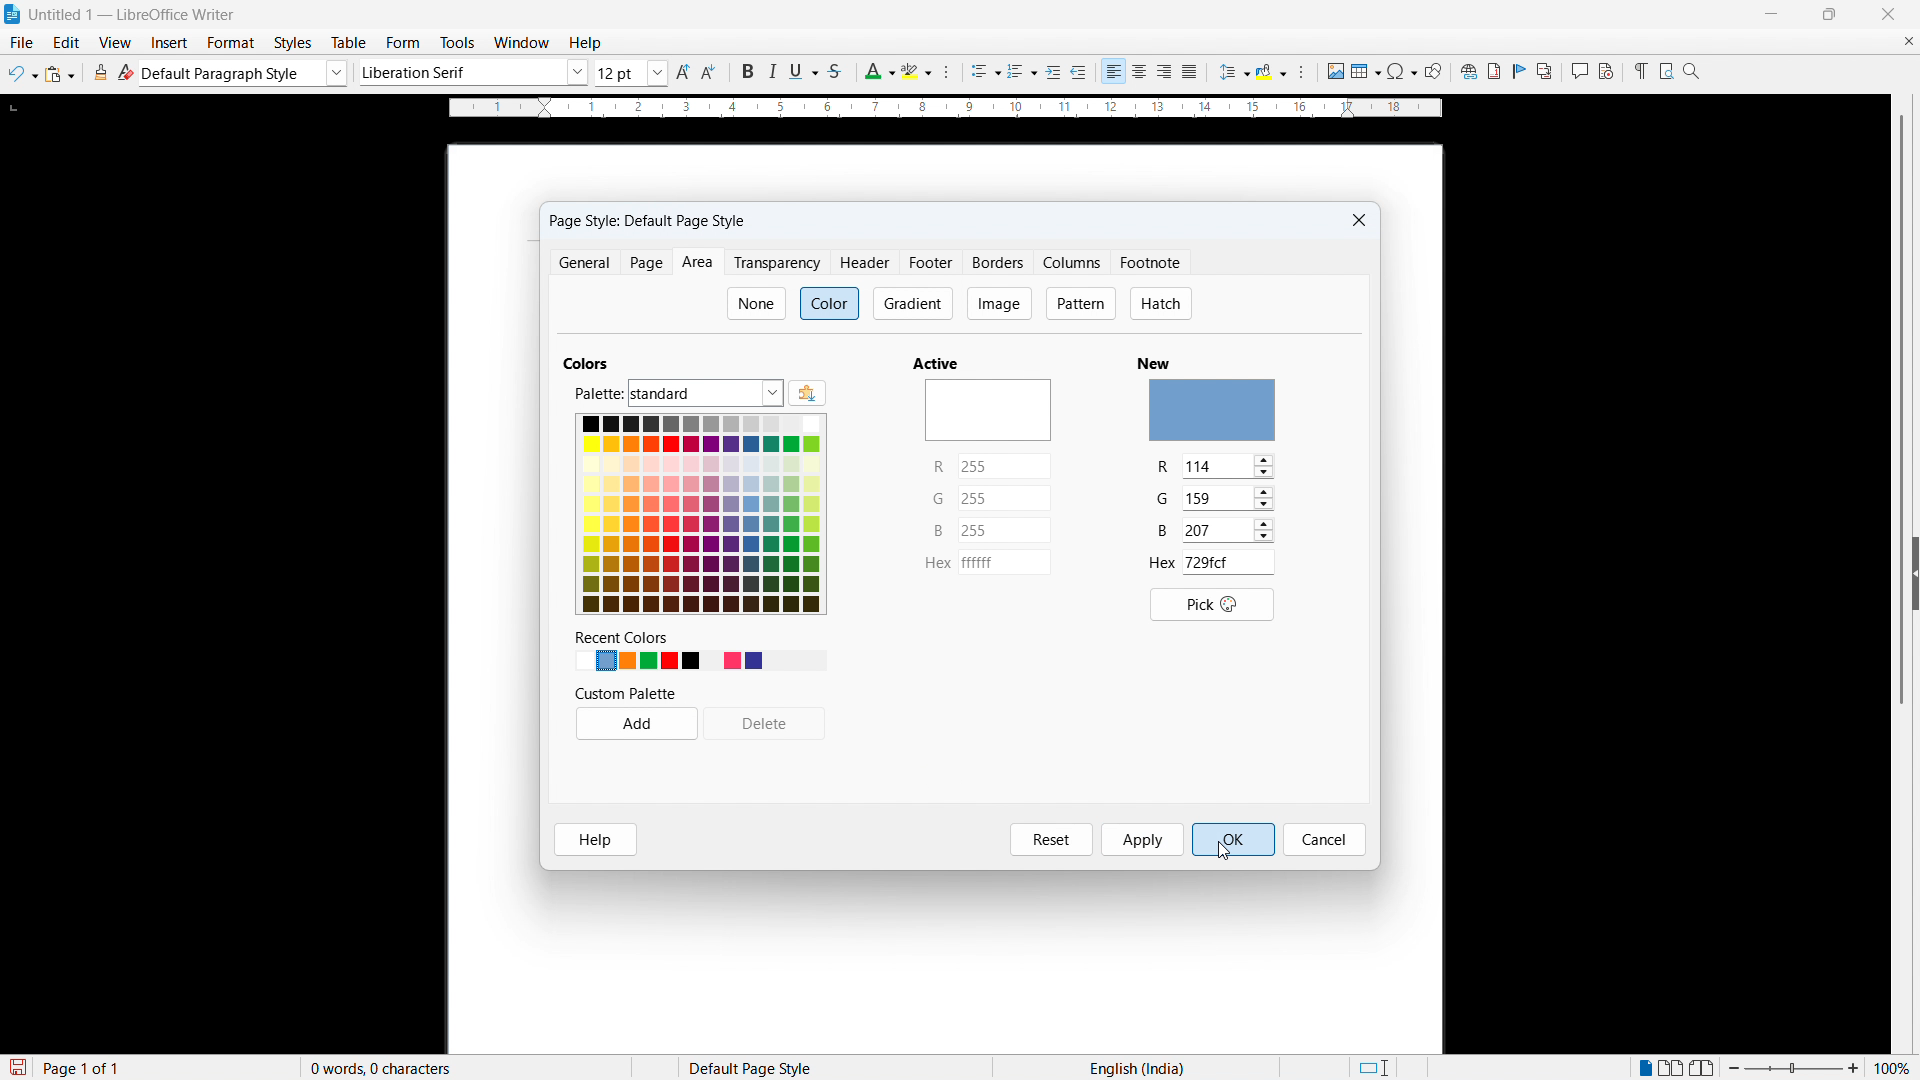 The width and height of the screenshot is (1920, 1080). I want to click on Set font , so click(474, 72).